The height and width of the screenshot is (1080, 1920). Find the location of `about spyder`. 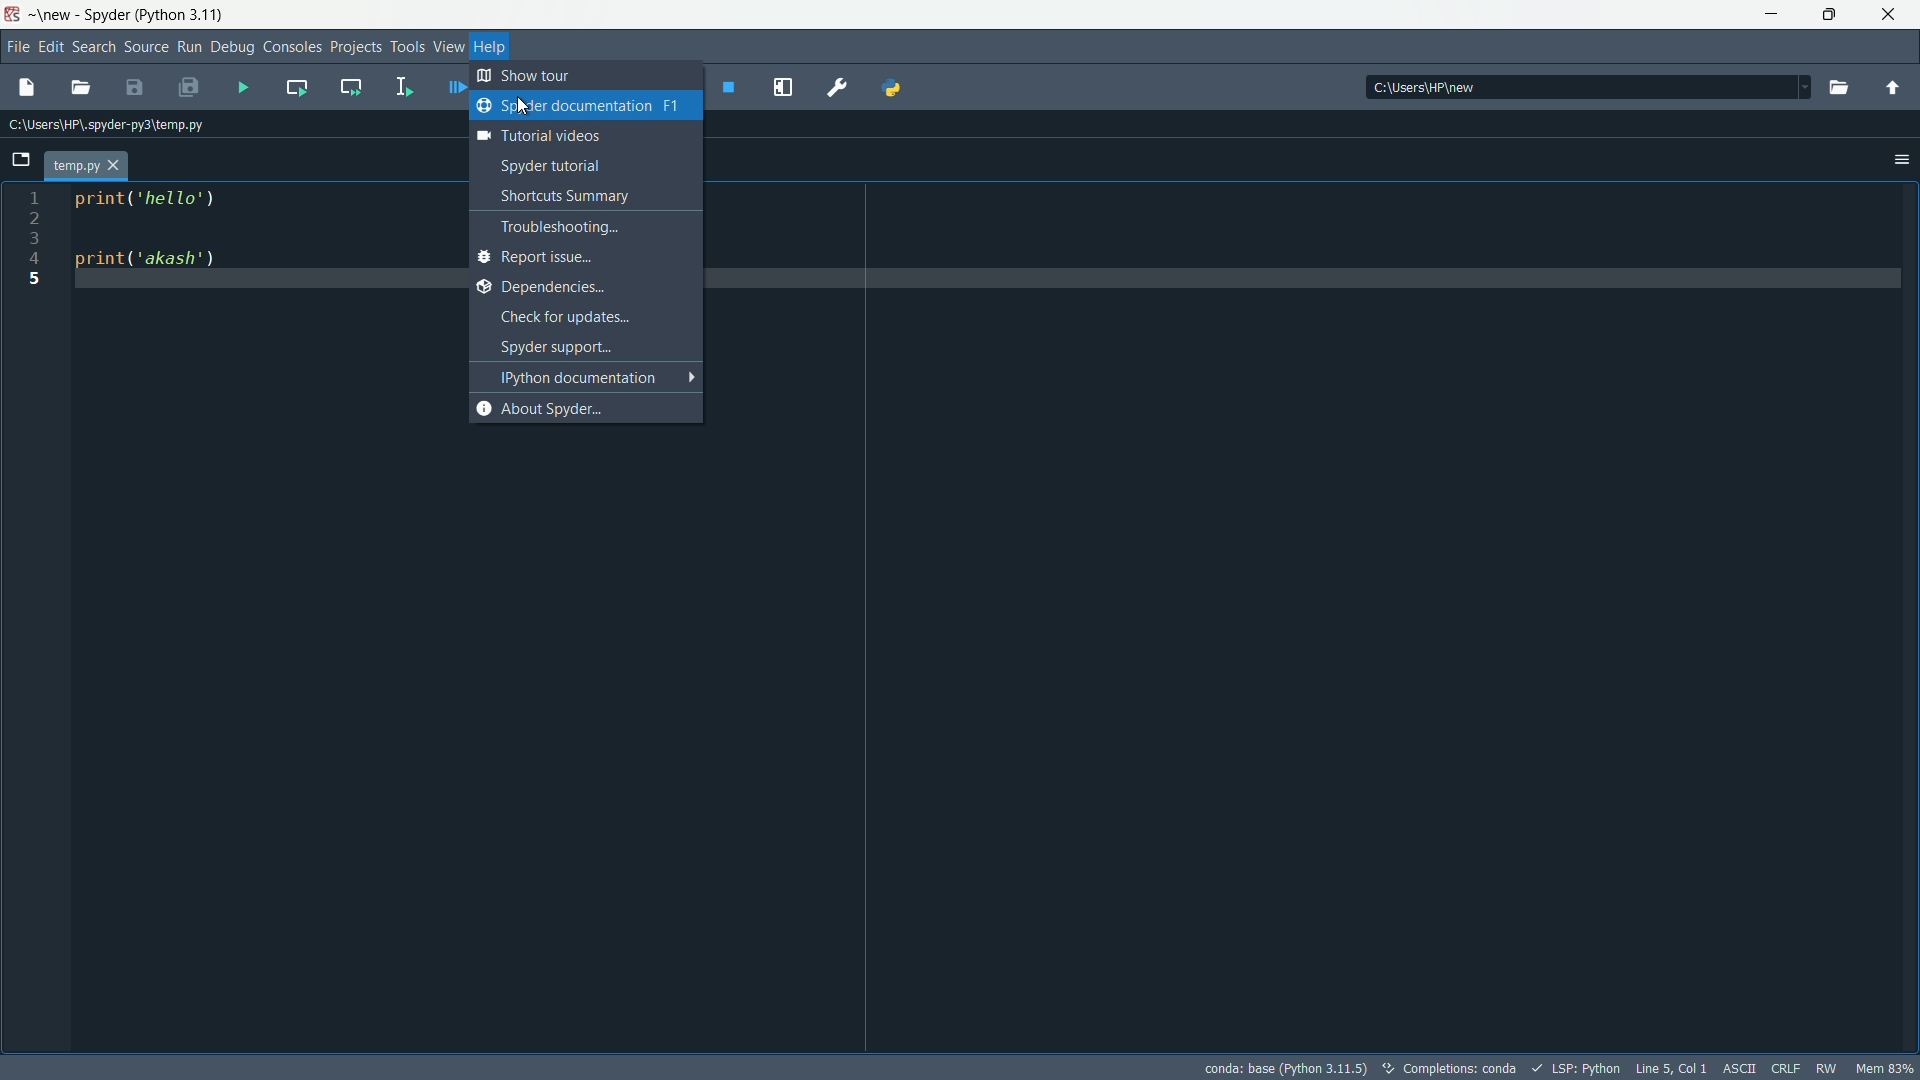

about spyder is located at coordinates (582, 407).